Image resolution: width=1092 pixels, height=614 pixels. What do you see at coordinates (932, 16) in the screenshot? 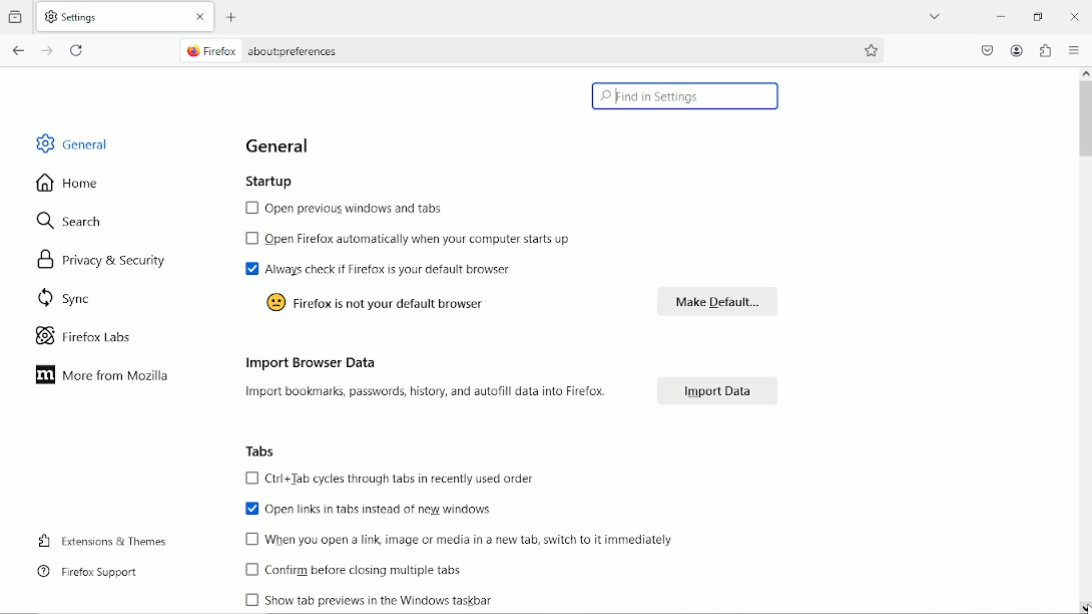
I see `list all tabs` at bounding box center [932, 16].